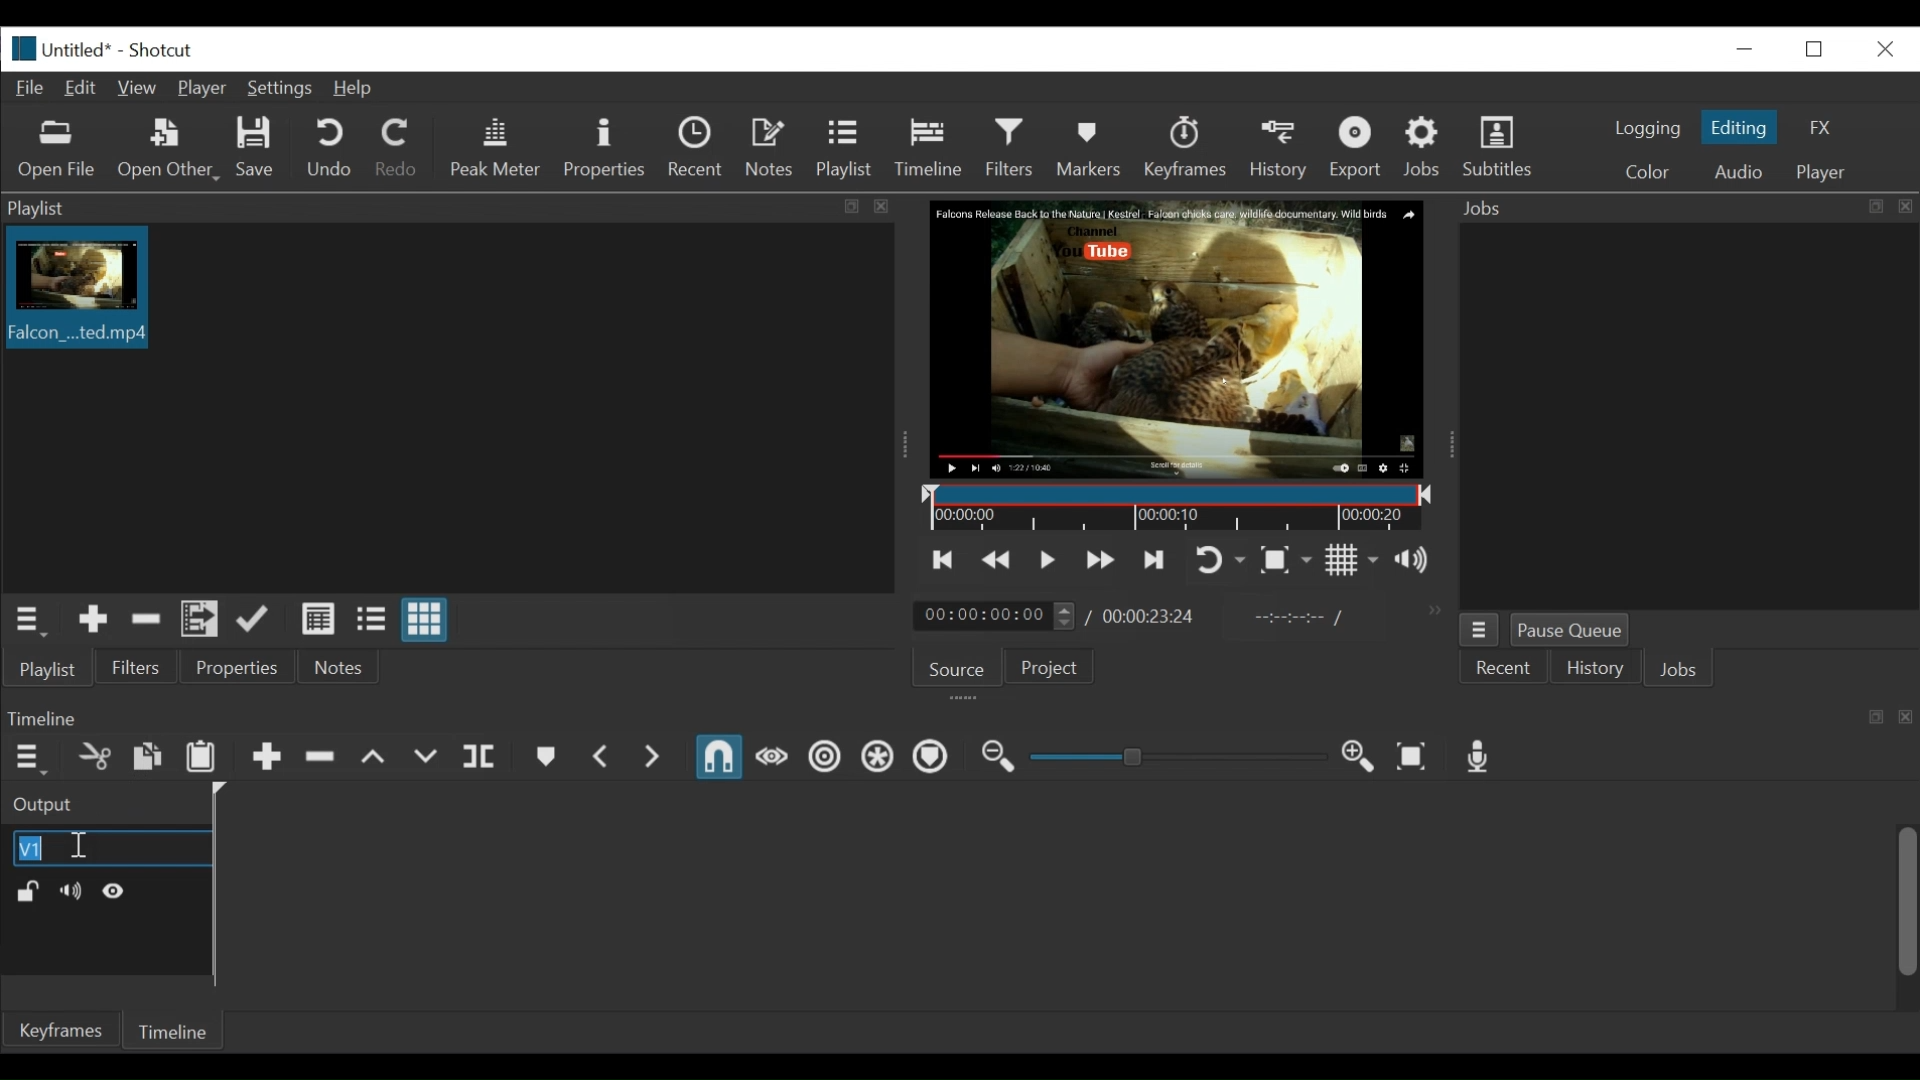 The image size is (1920, 1080). What do you see at coordinates (444, 408) in the screenshot?
I see `Clip thumbnail` at bounding box center [444, 408].